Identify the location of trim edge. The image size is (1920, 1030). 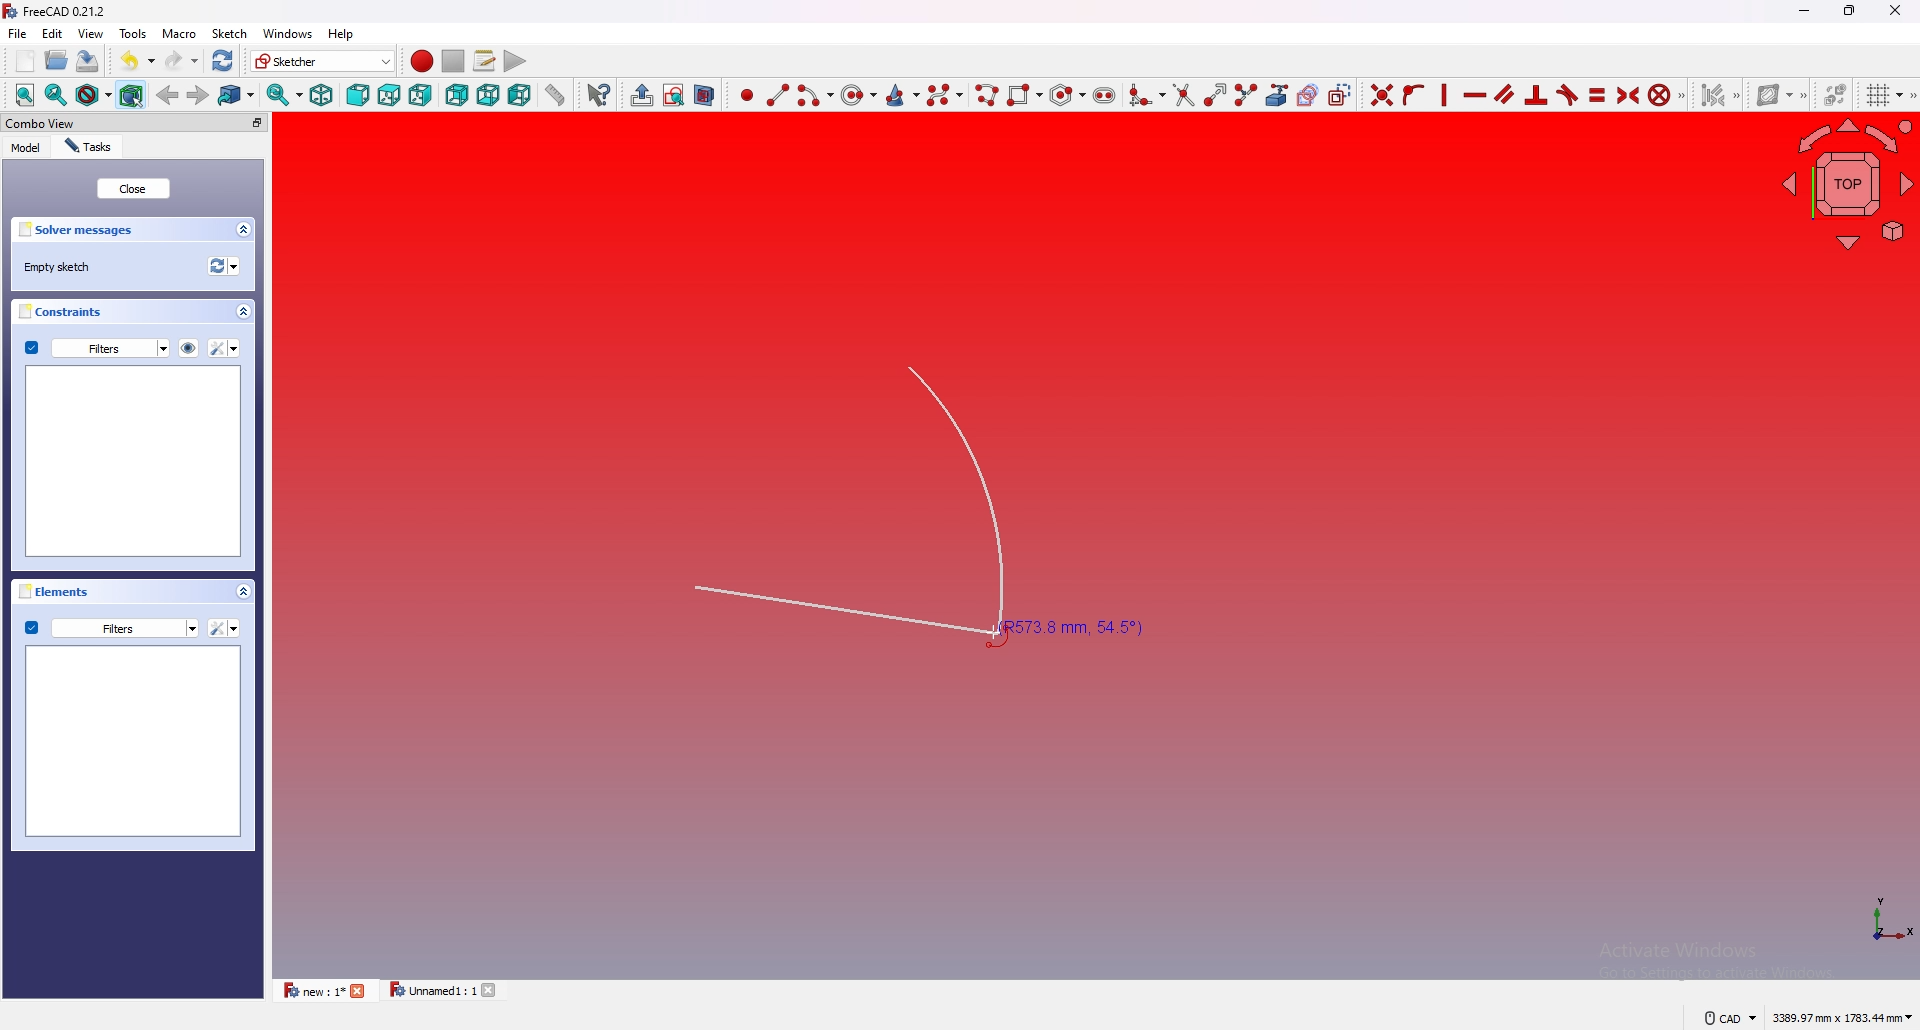
(1181, 93).